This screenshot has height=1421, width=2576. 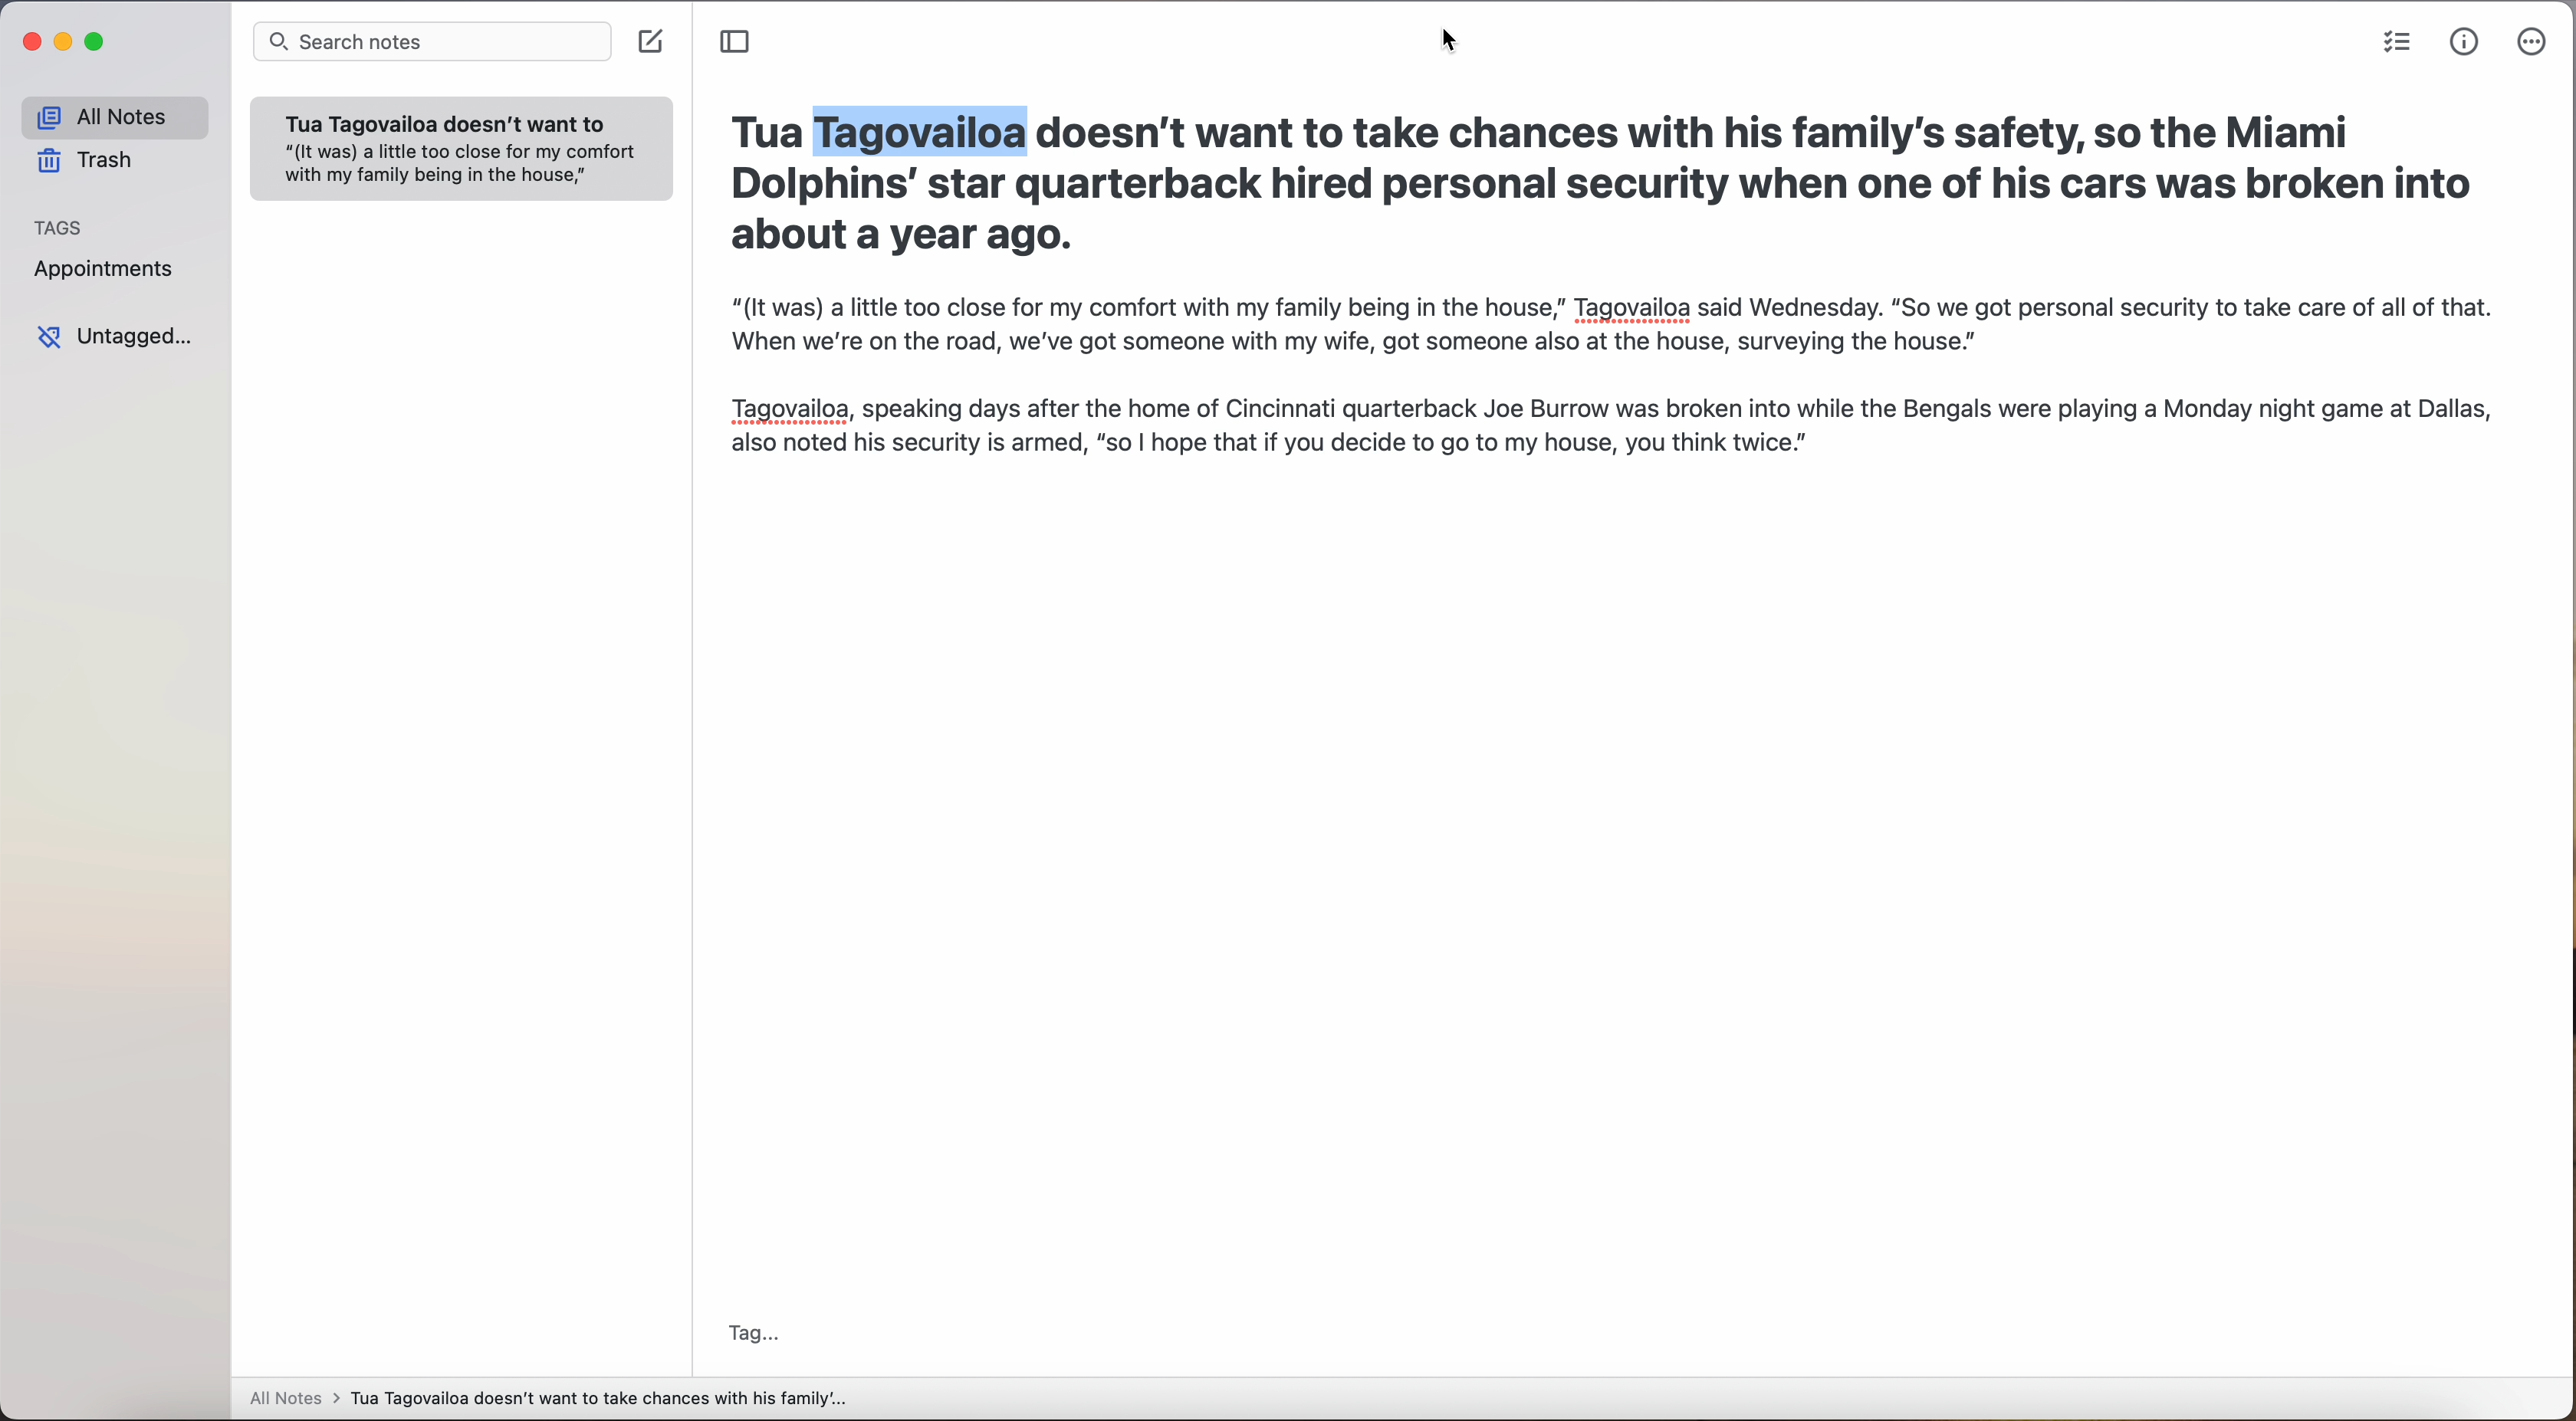 I want to click on tags, so click(x=59, y=226).